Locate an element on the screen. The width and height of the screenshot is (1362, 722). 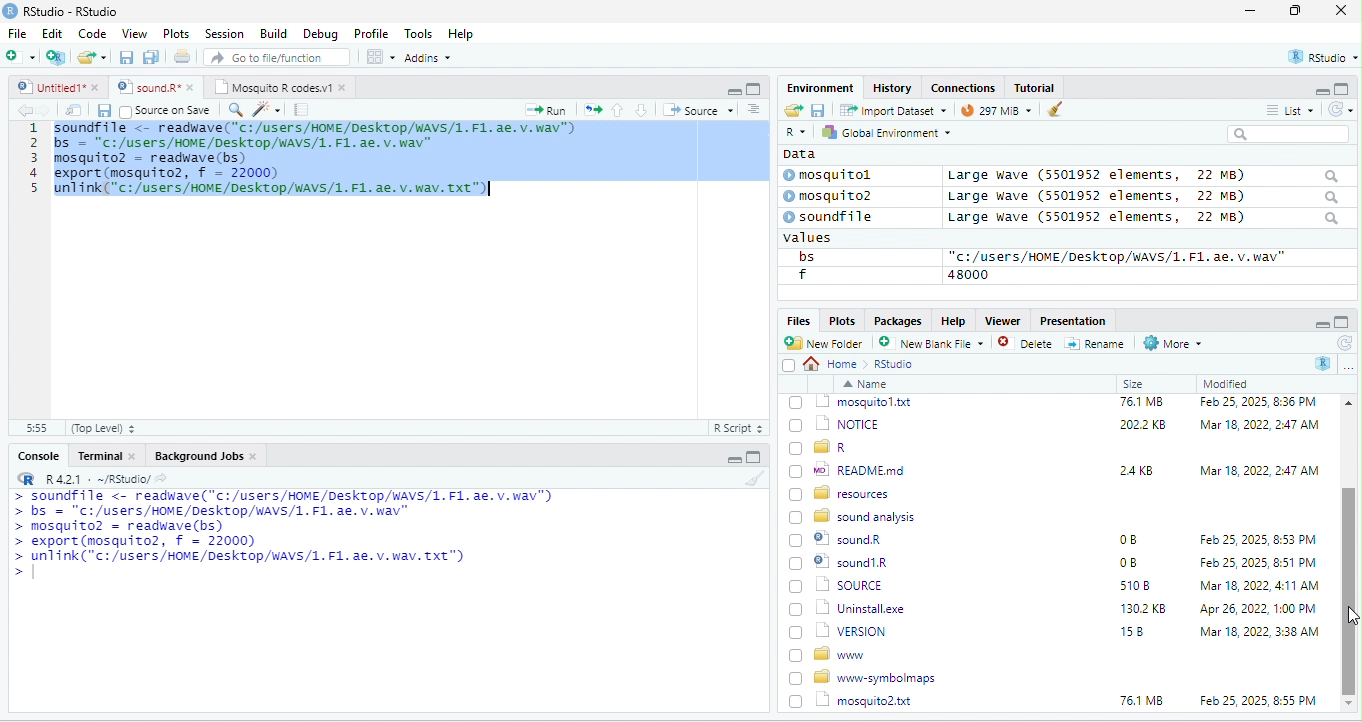
0B is located at coordinates (1127, 659).